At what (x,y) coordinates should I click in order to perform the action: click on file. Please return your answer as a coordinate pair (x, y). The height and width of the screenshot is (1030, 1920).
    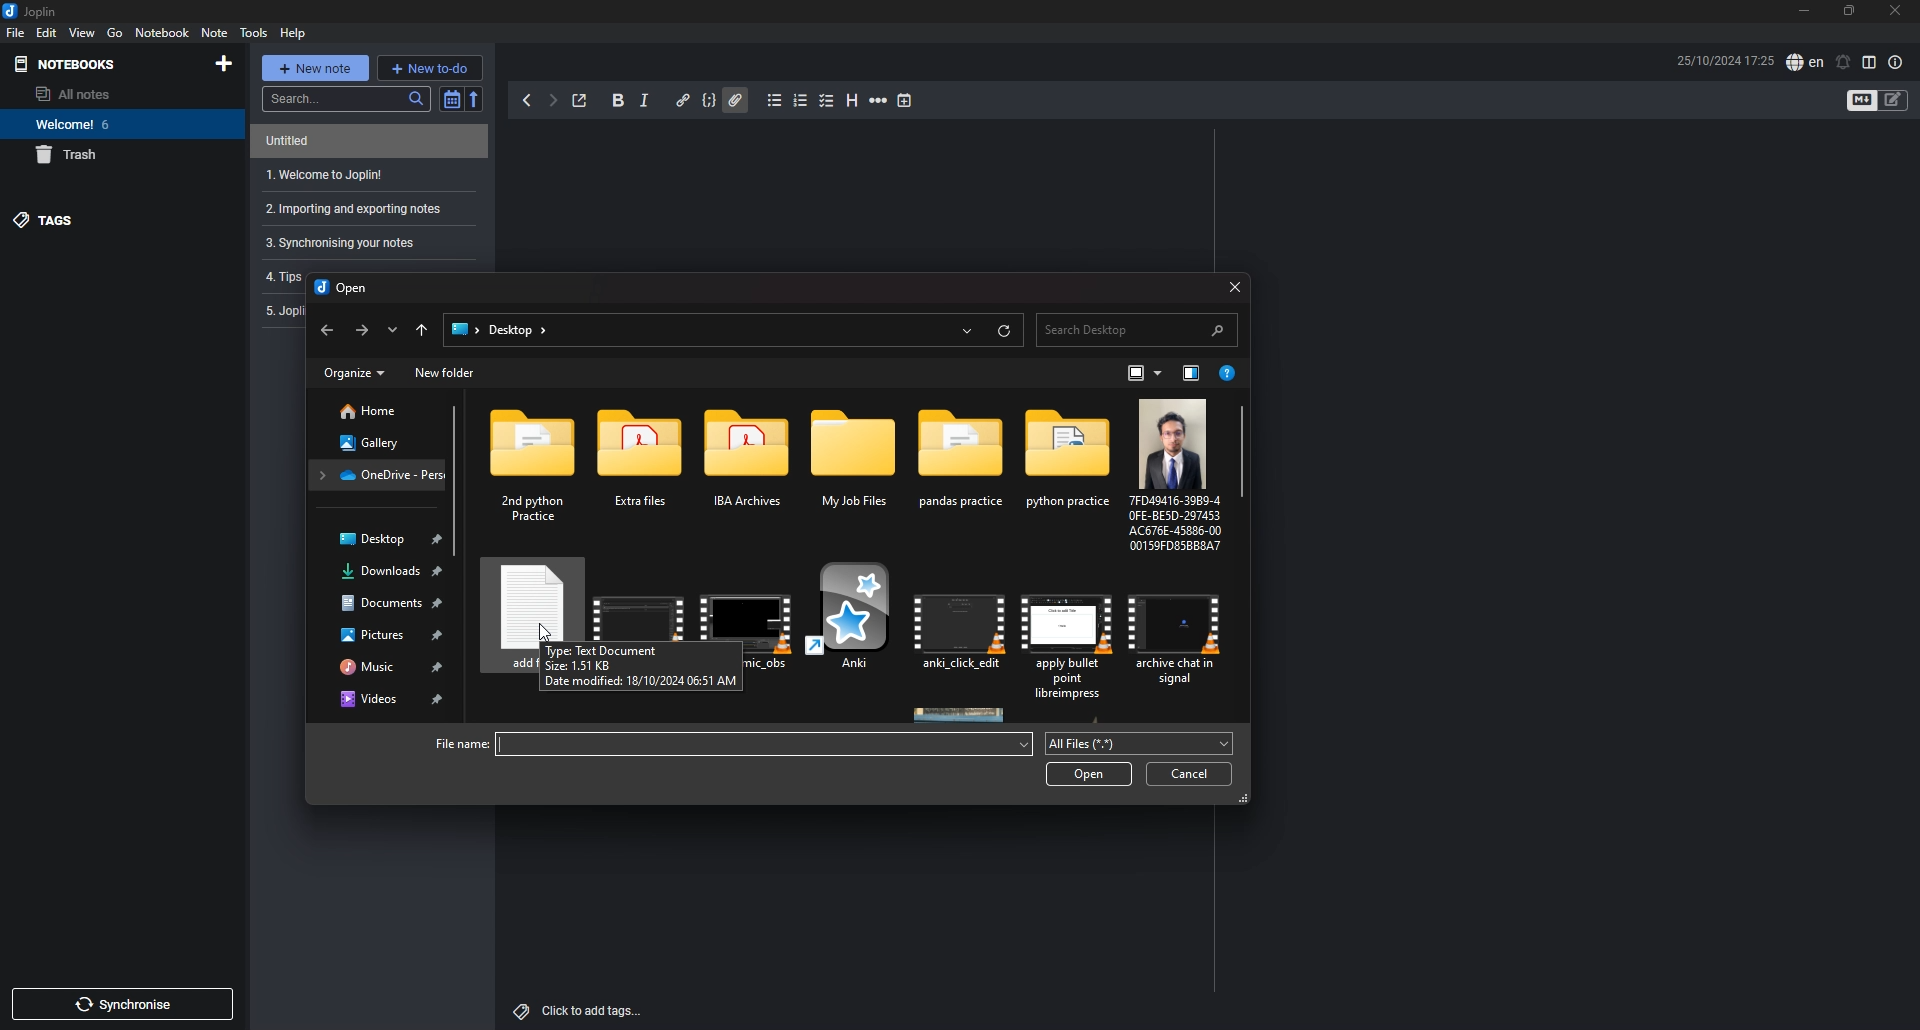
    Looking at the image, I should click on (1178, 632).